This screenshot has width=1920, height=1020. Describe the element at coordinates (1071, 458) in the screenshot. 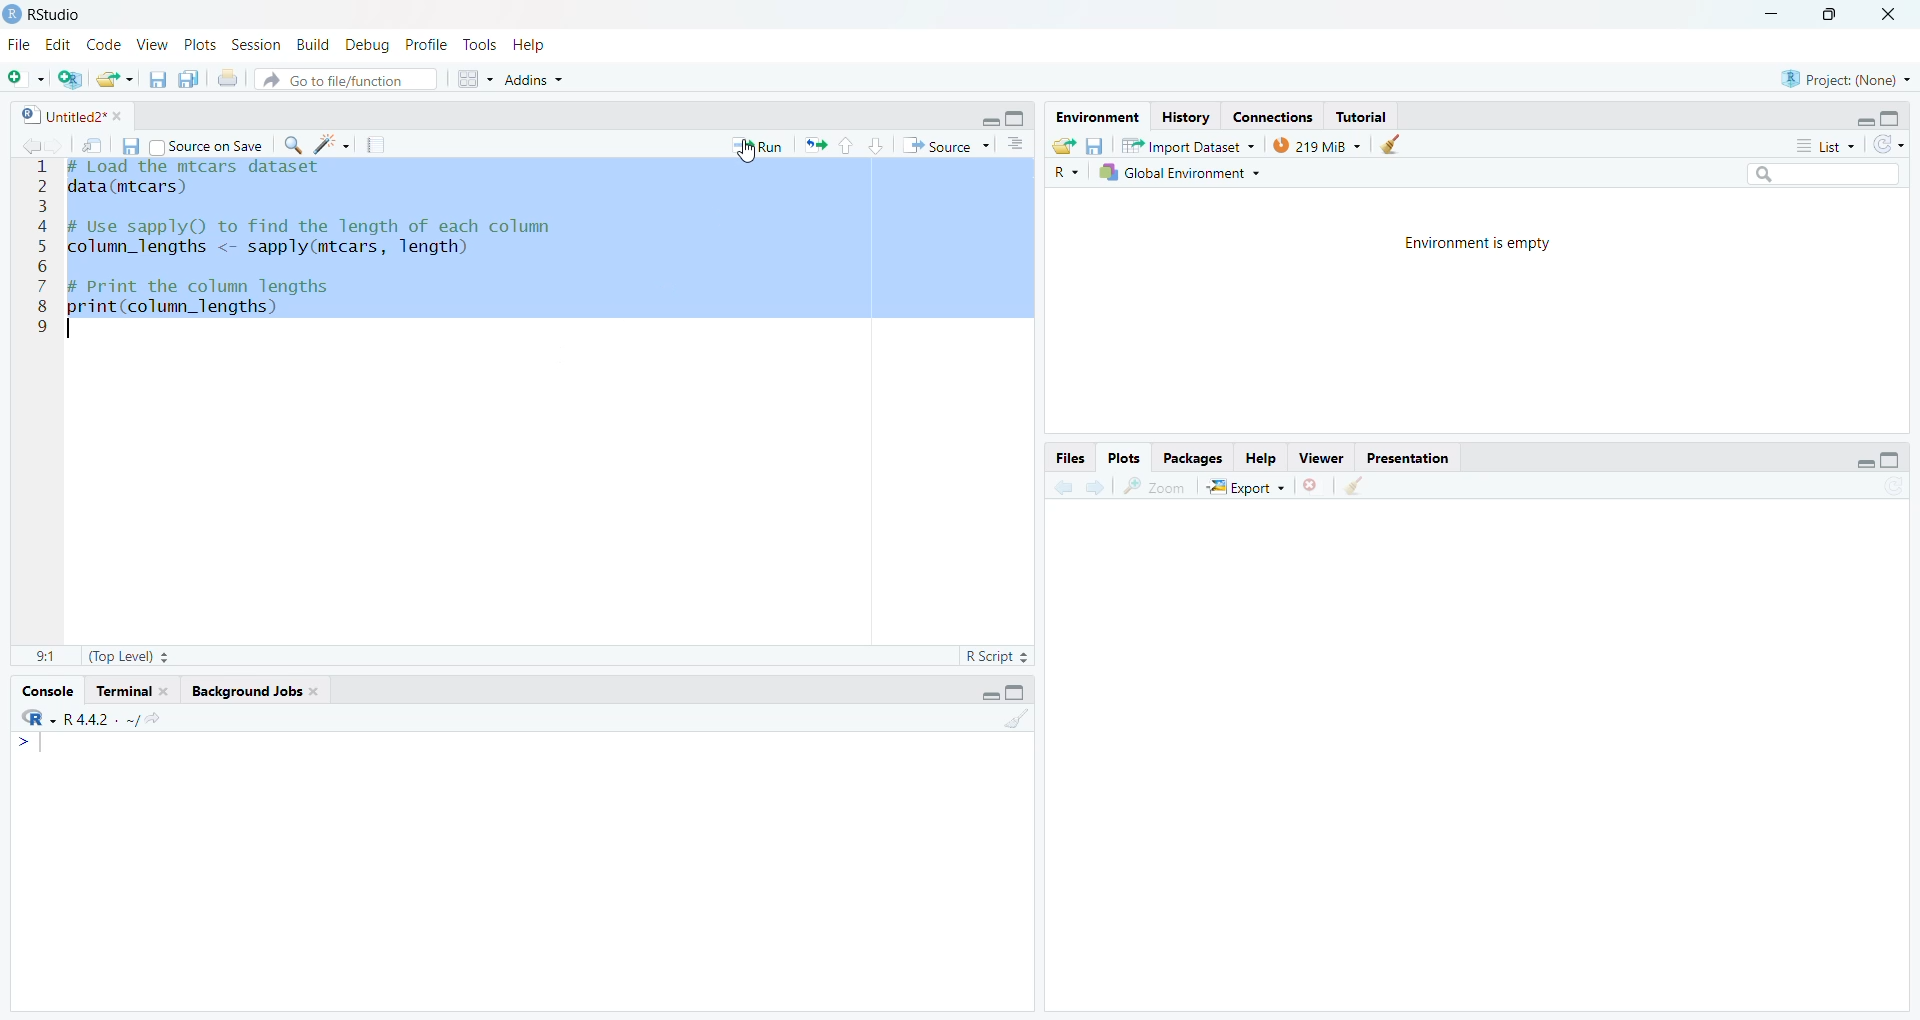

I see `Files` at that location.